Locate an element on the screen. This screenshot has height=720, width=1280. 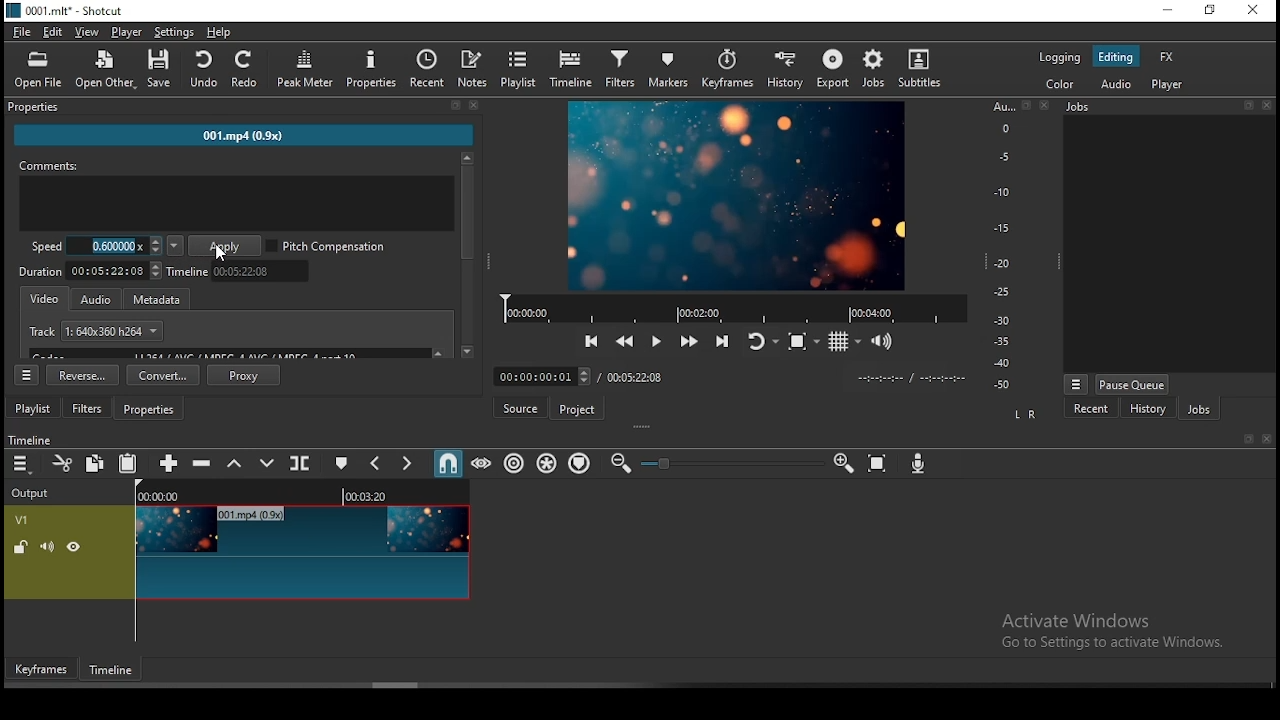
pause queue is located at coordinates (1132, 386).